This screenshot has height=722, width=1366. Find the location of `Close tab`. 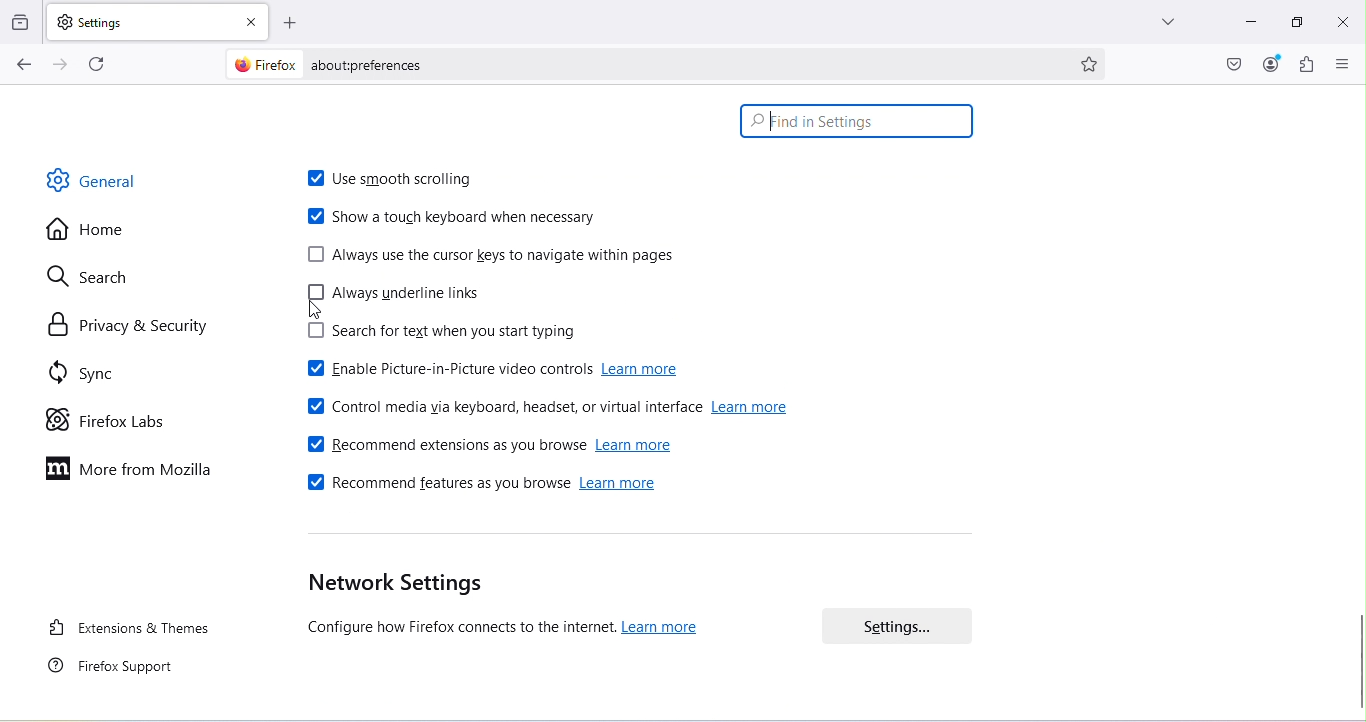

Close tab is located at coordinates (254, 23).